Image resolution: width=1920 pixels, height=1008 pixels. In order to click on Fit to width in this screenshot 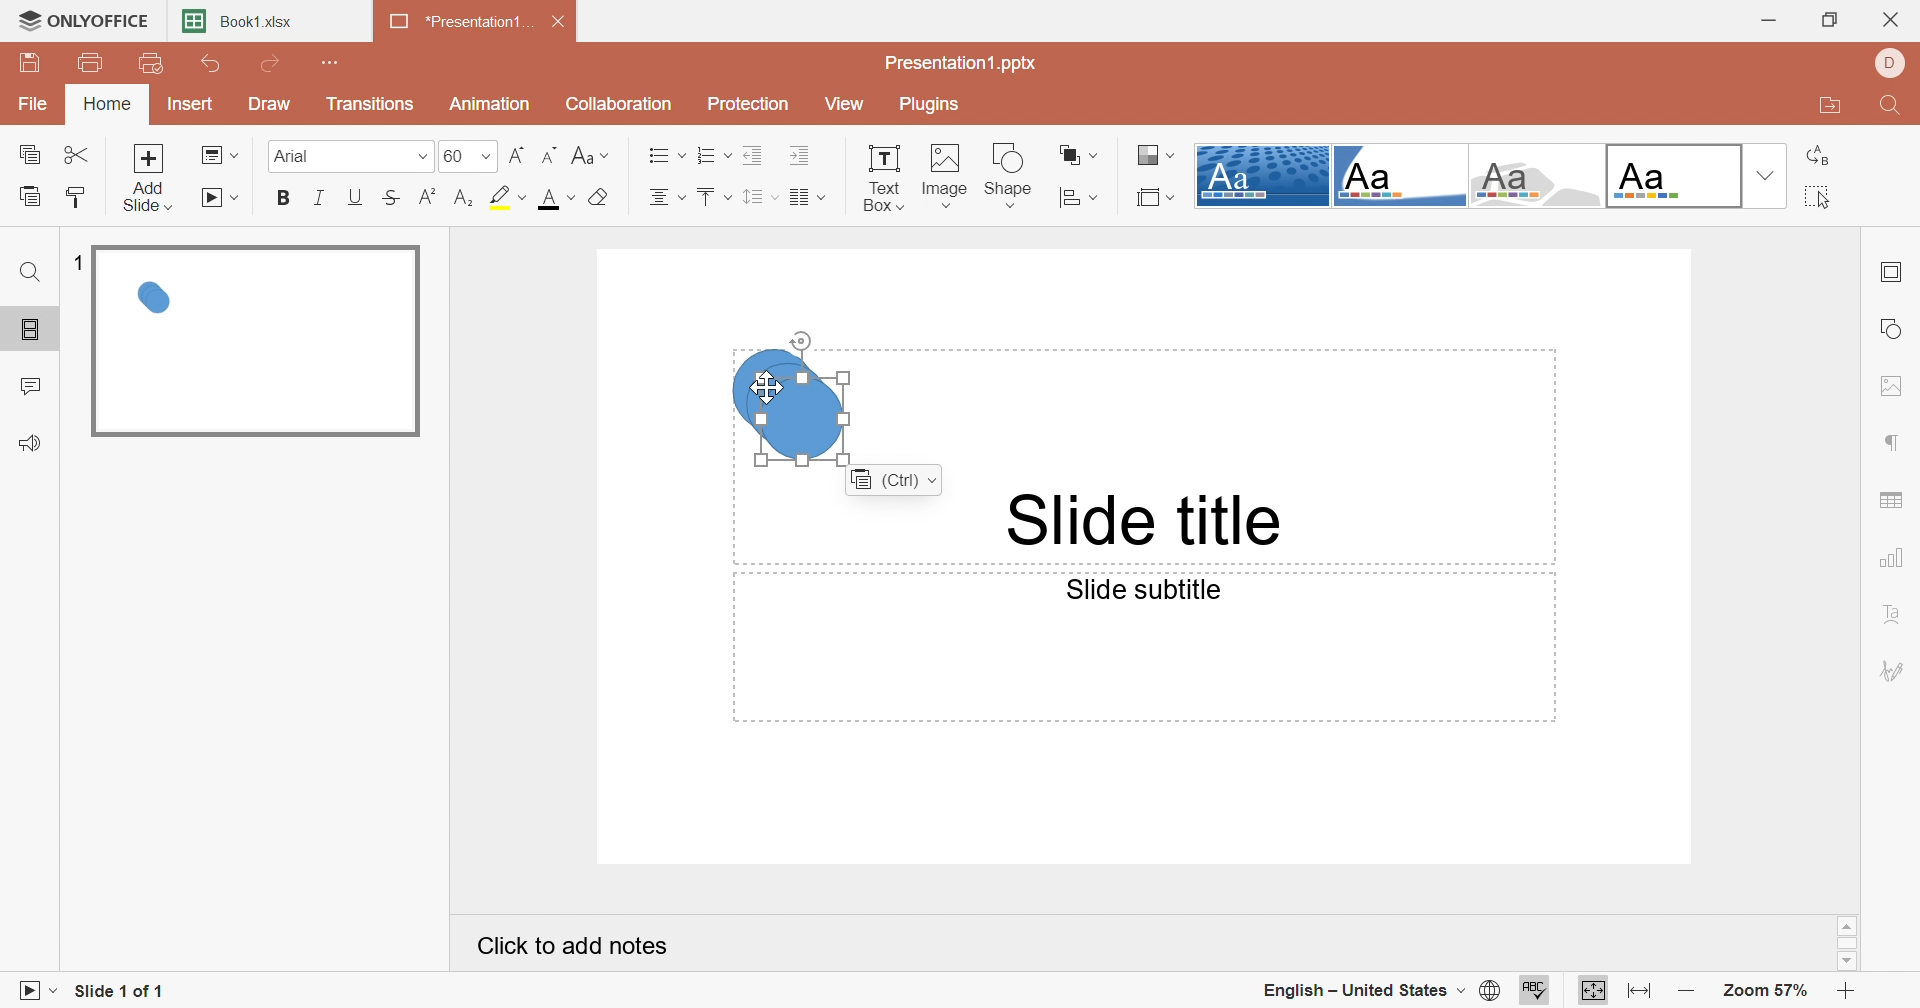, I will do `click(1639, 994)`.